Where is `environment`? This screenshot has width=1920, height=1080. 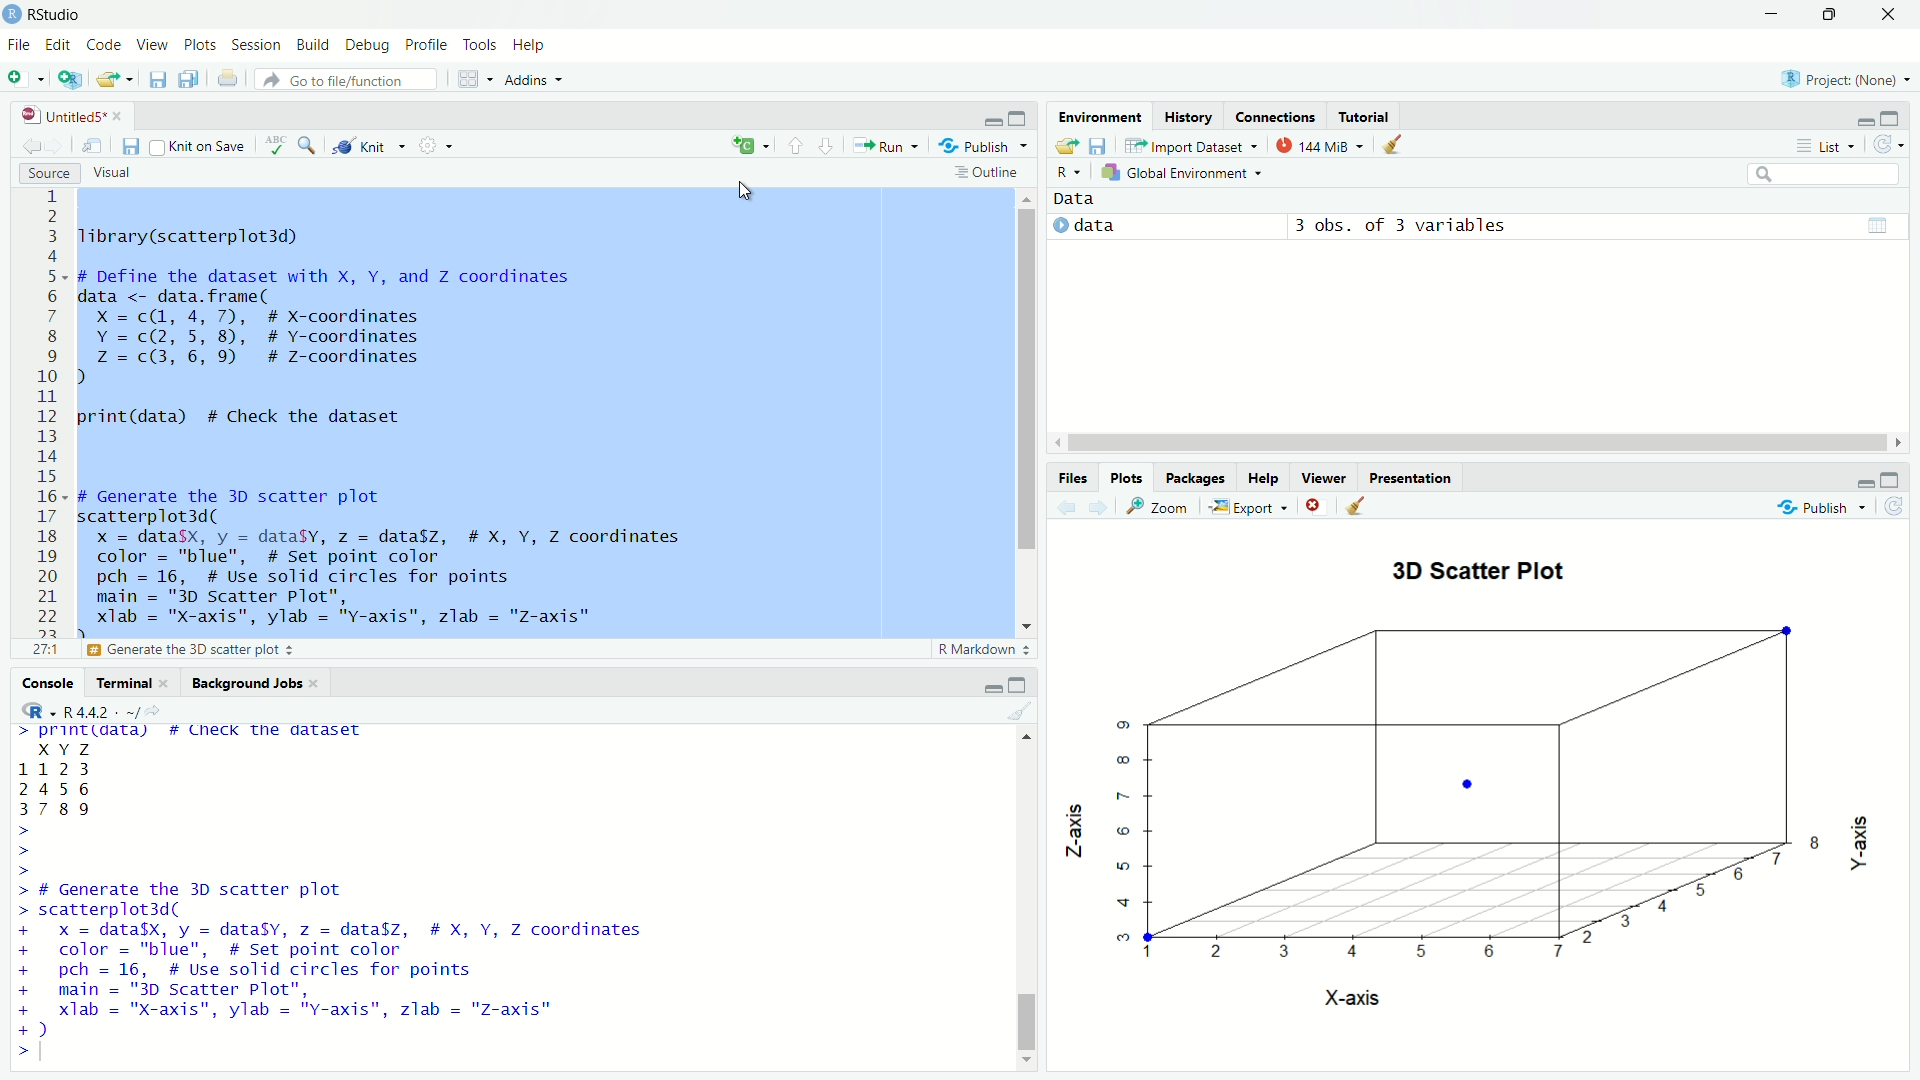 environment is located at coordinates (1098, 116).